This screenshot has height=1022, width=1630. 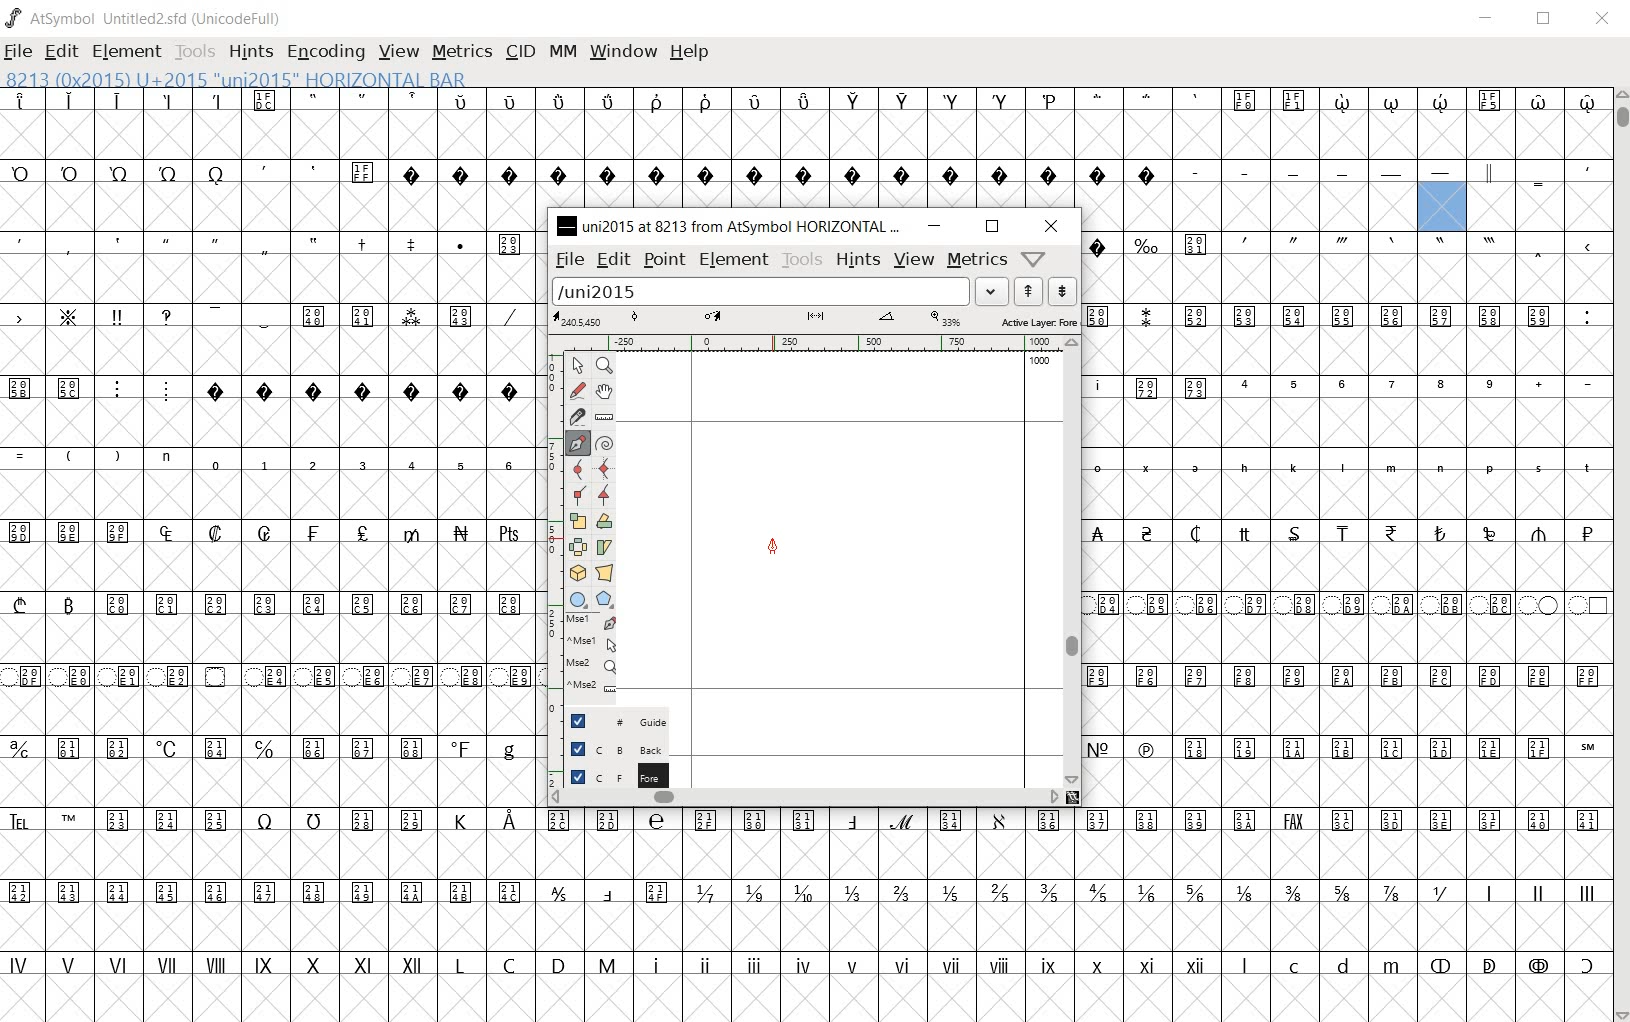 What do you see at coordinates (1347, 518) in the screenshot?
I see `glyph characters` at bounding box center [1347, 518].